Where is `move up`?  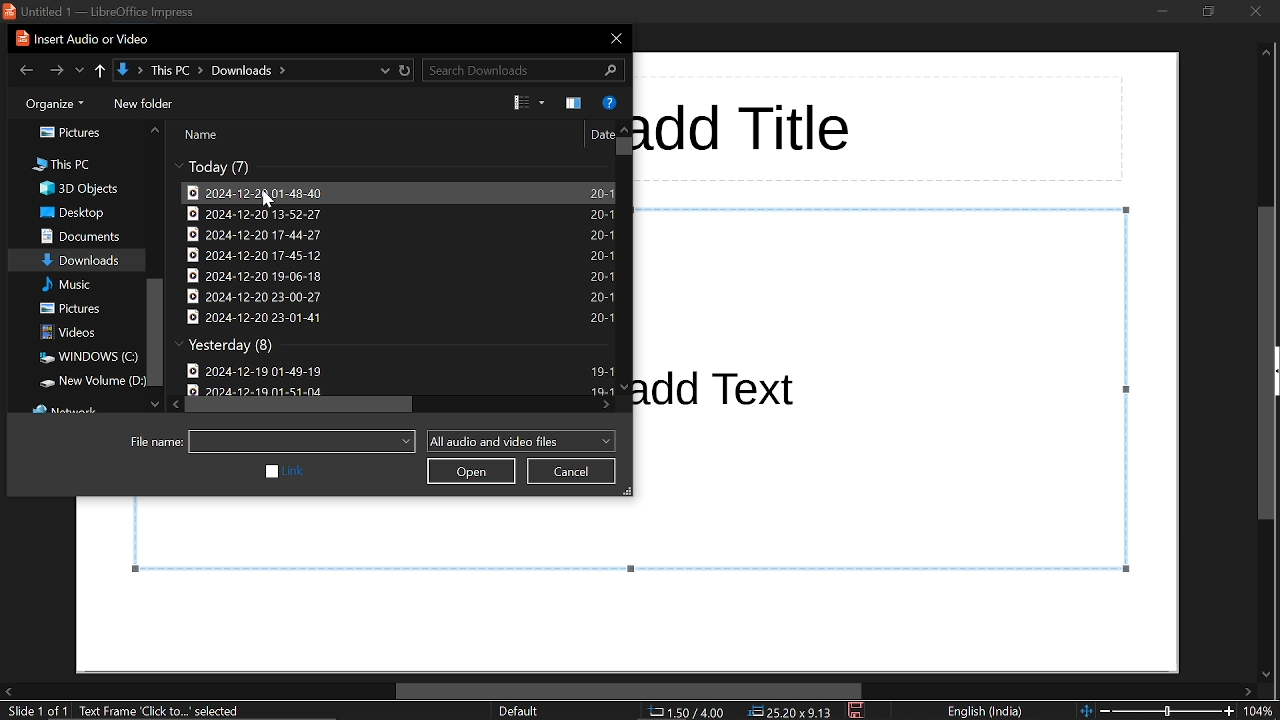
move up is located at coordinates (1266, 55).